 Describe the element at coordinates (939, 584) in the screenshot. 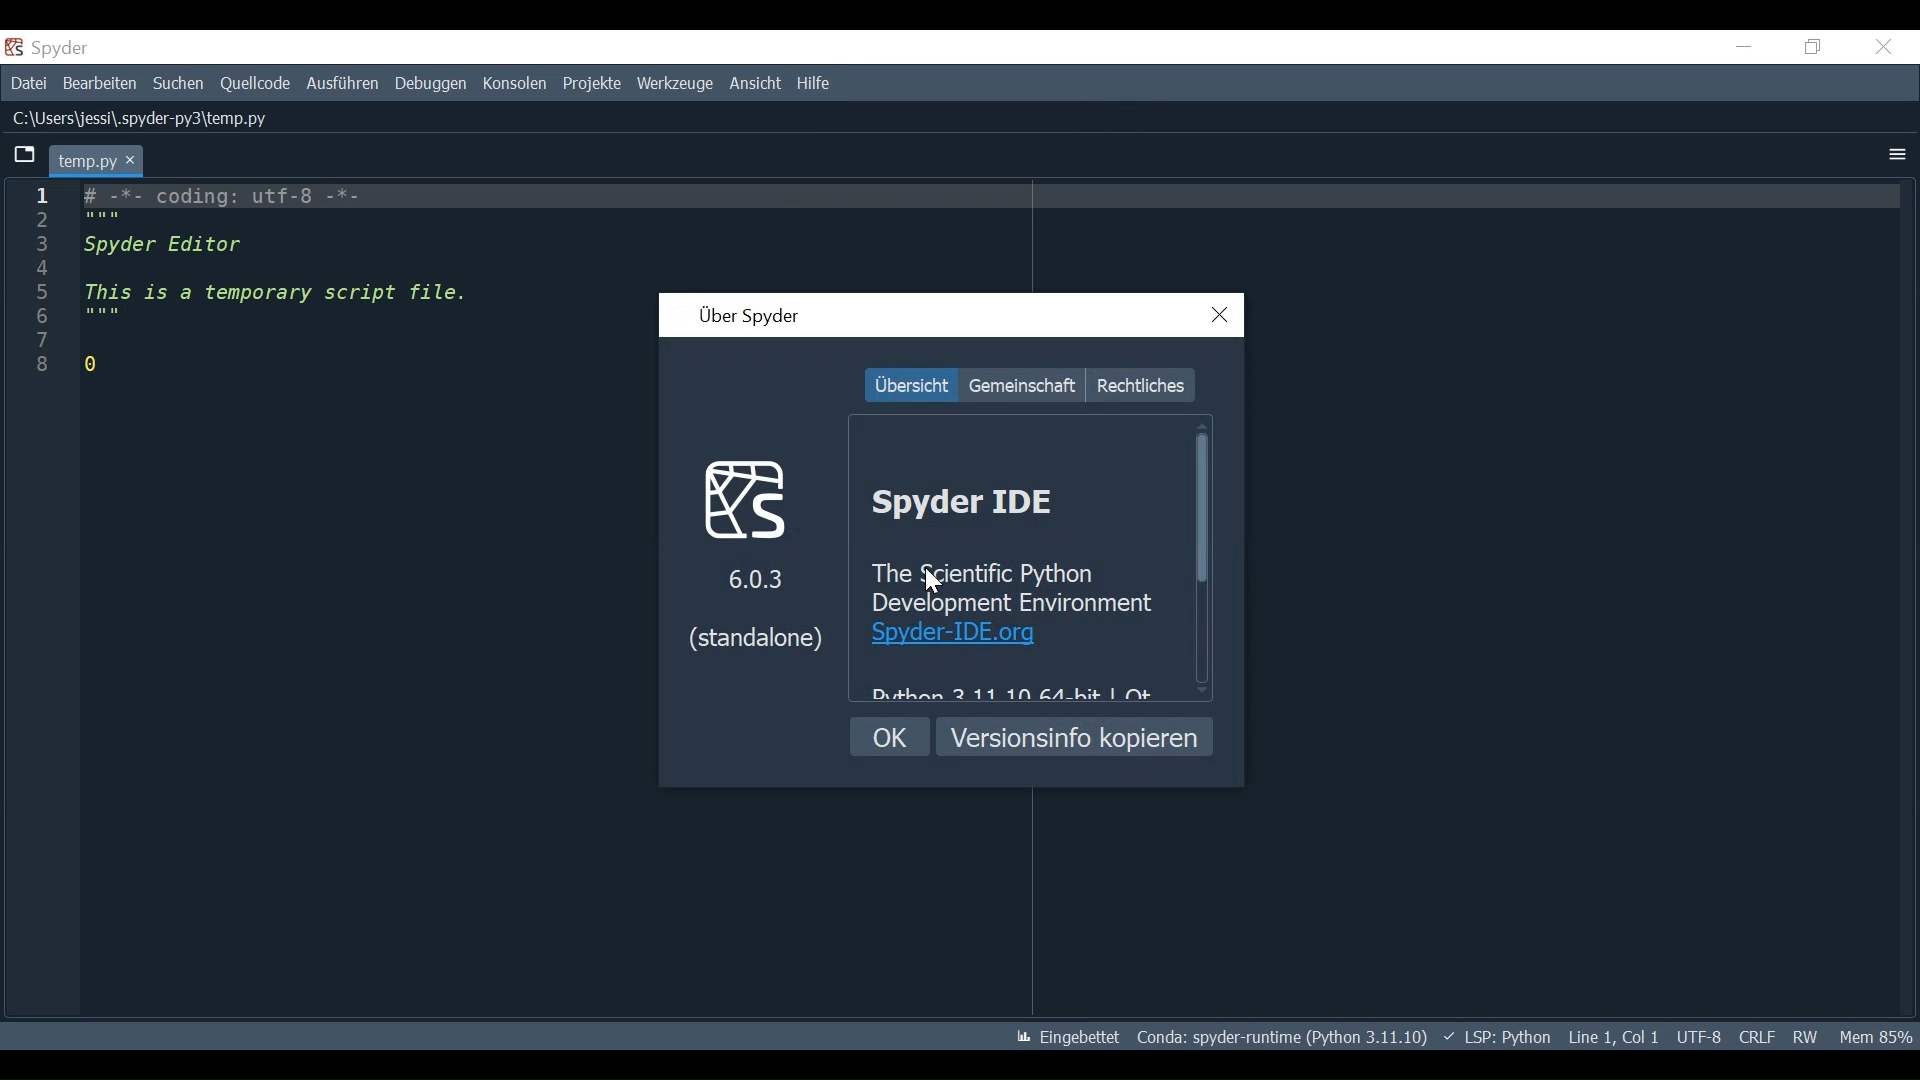

I see `Cursor` at that location.